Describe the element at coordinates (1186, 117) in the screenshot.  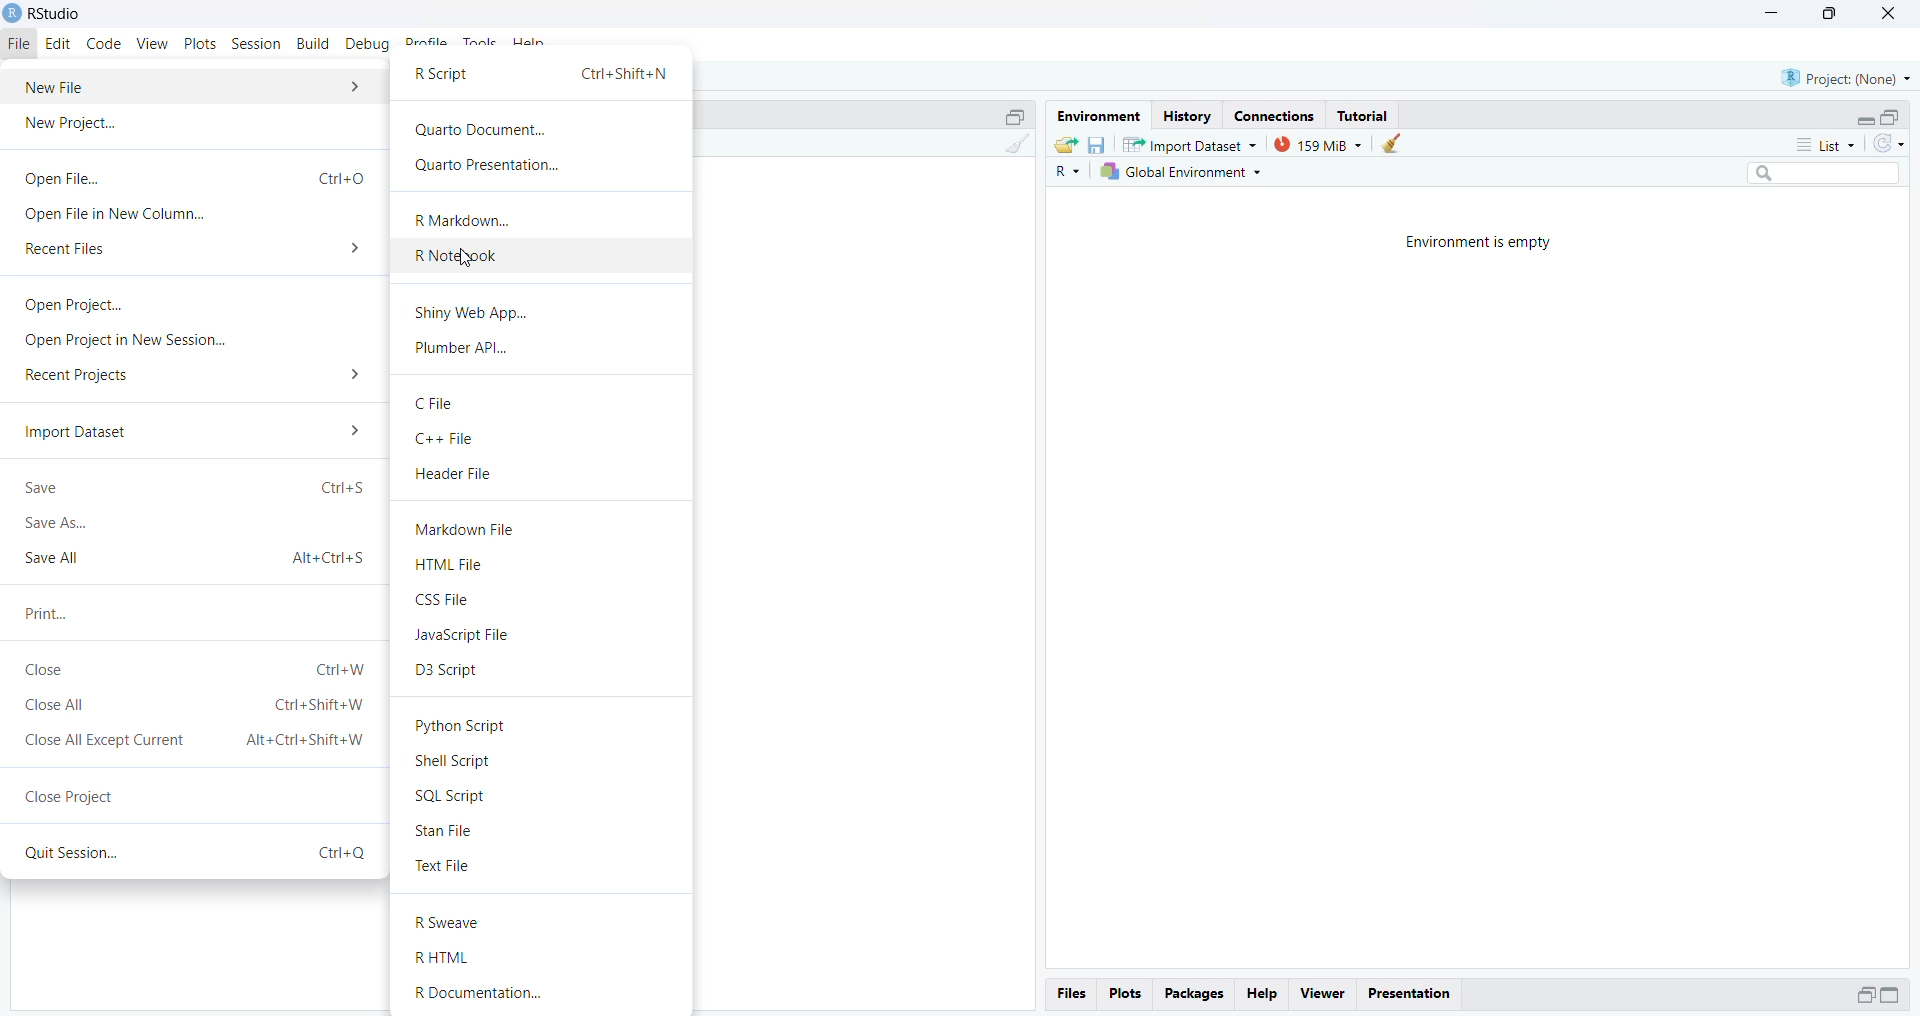
I see `history` at that location.